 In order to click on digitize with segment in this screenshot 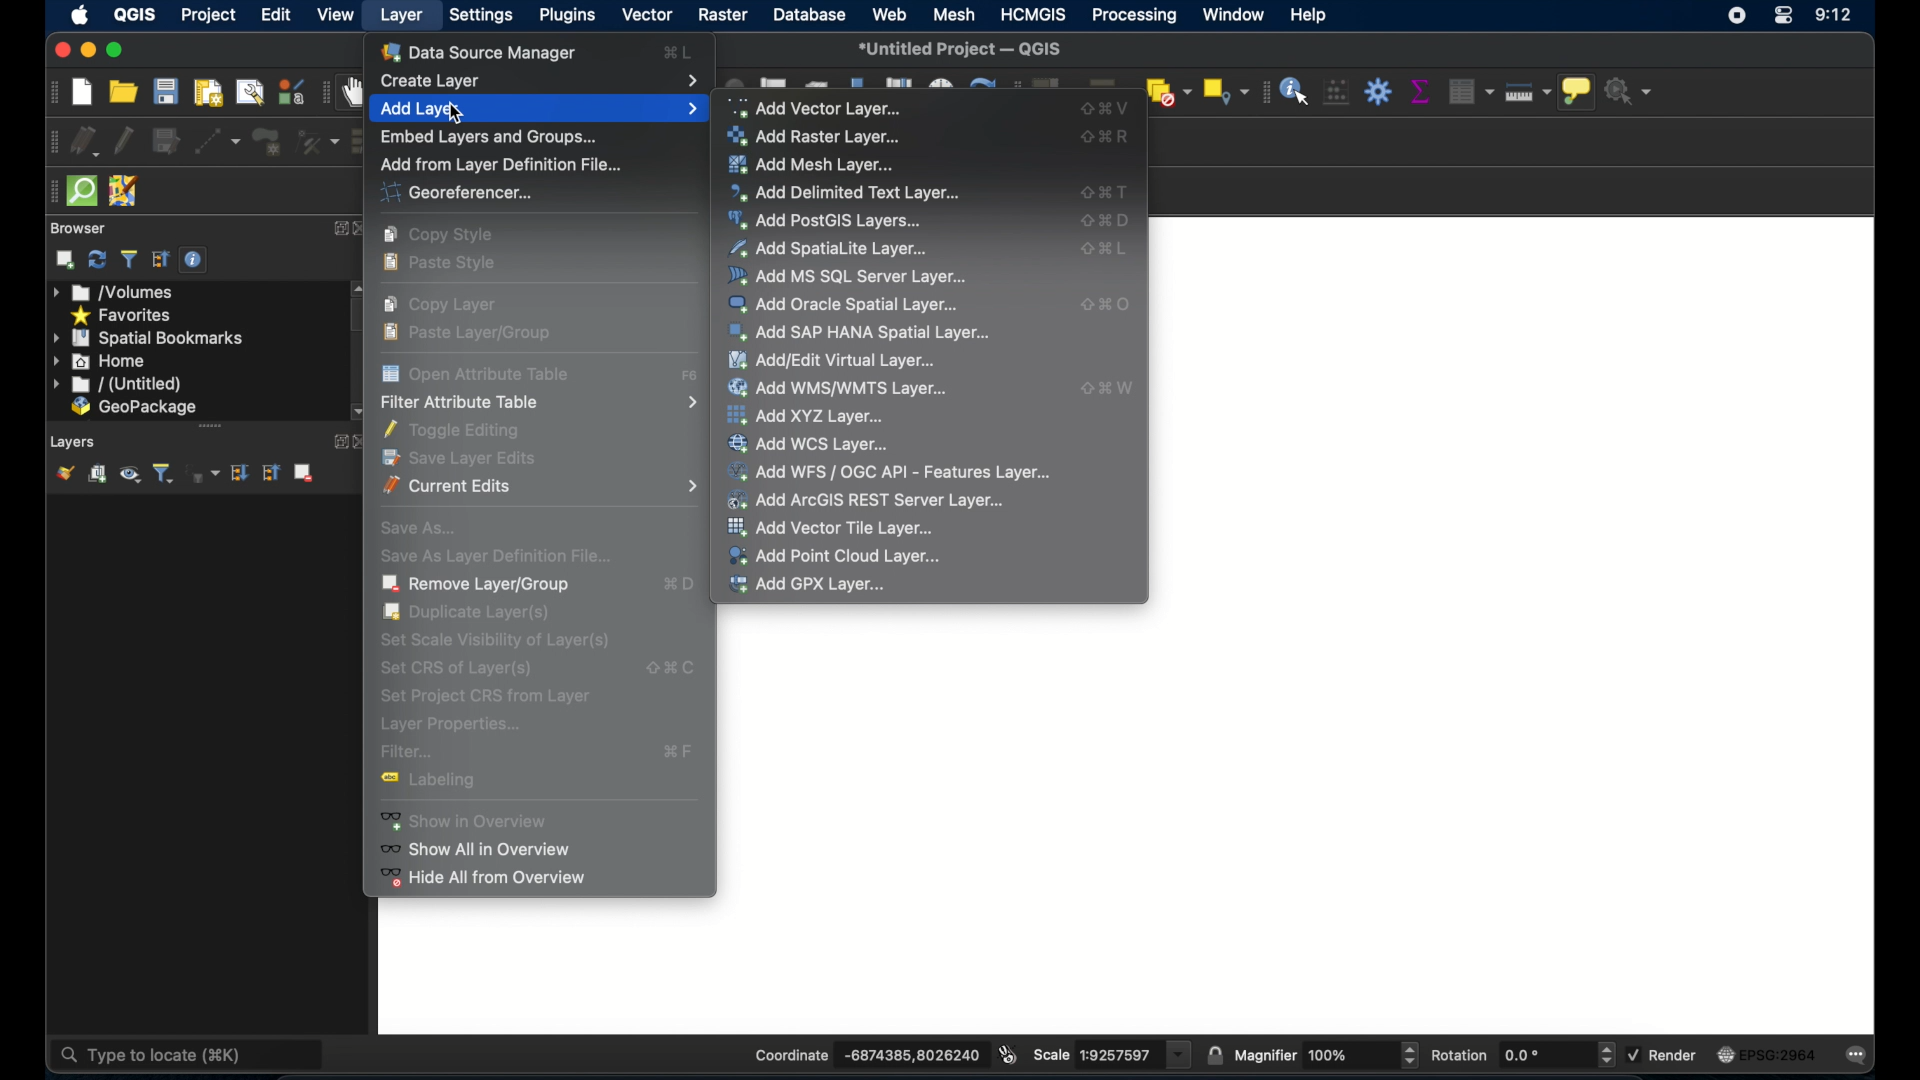, I will do `click(219, 140)`.